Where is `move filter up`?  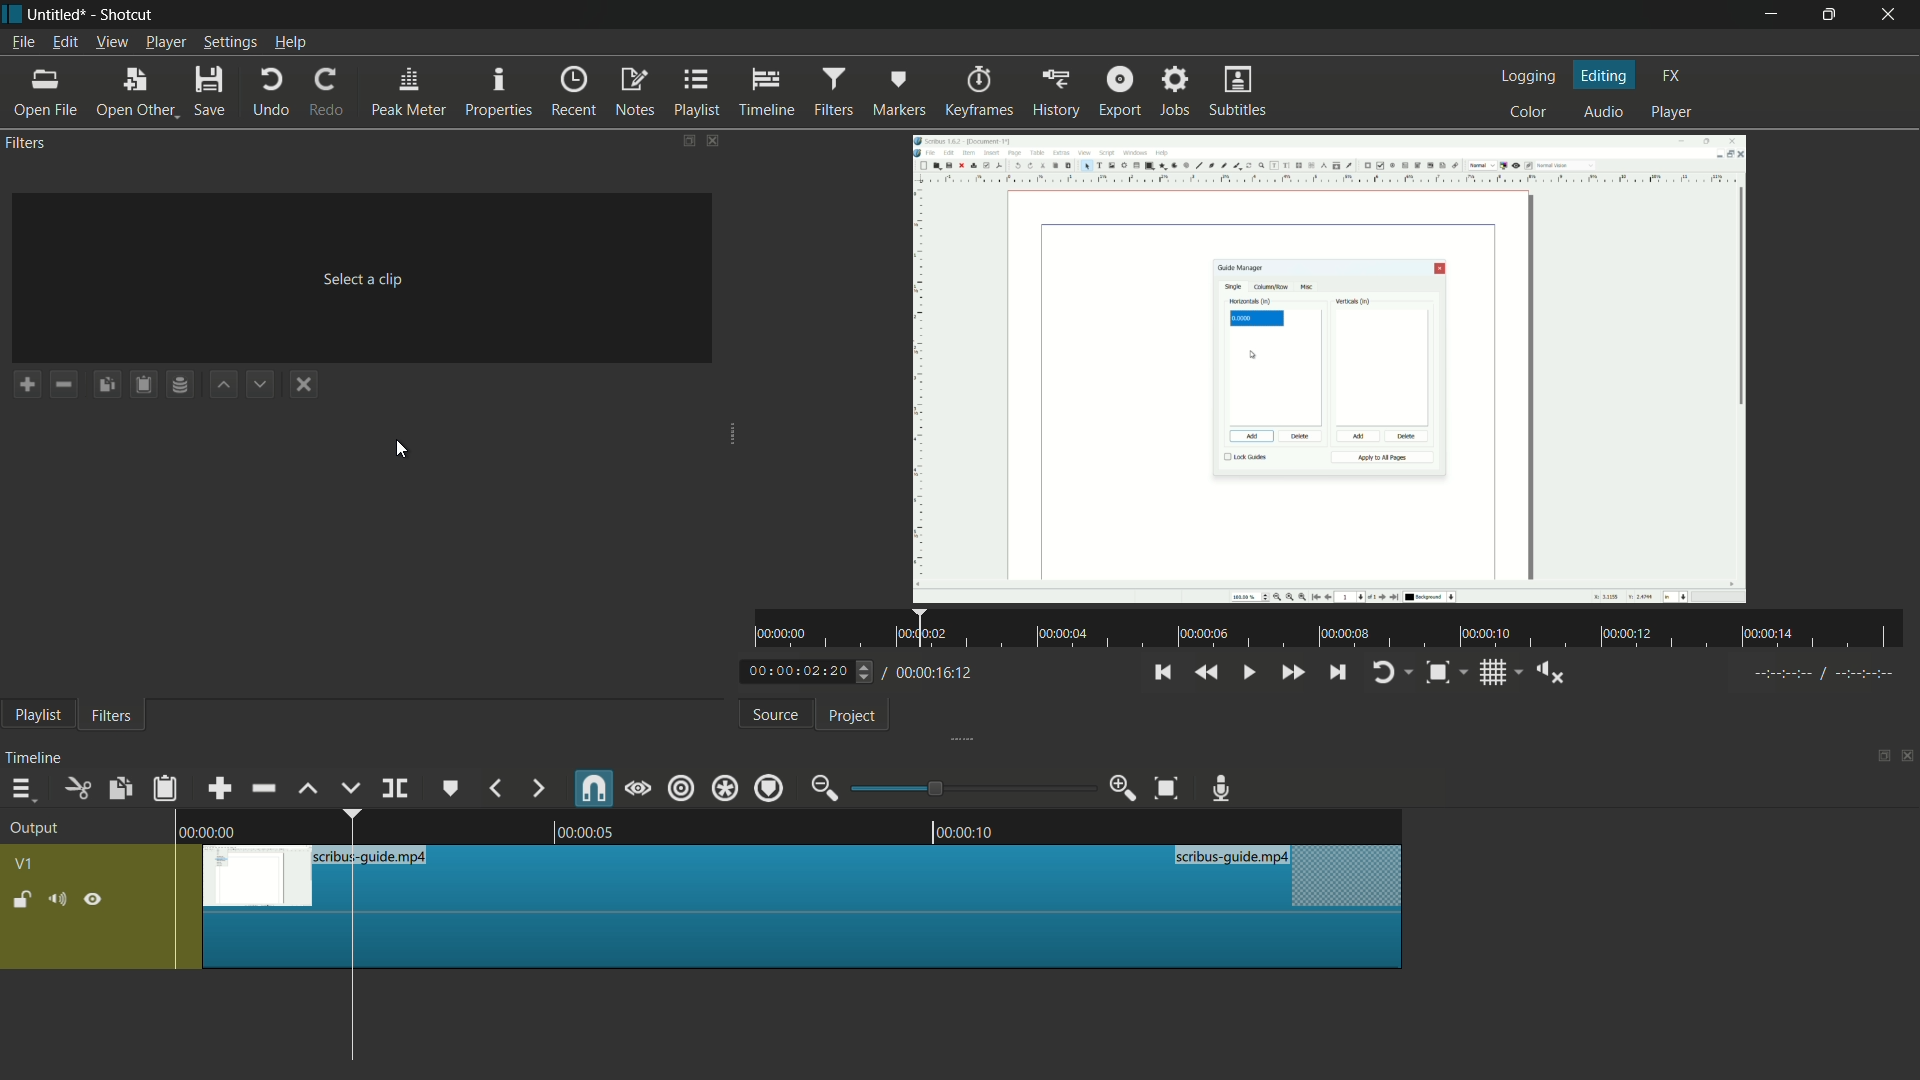
move filter up is located at coordinates (221, 384).